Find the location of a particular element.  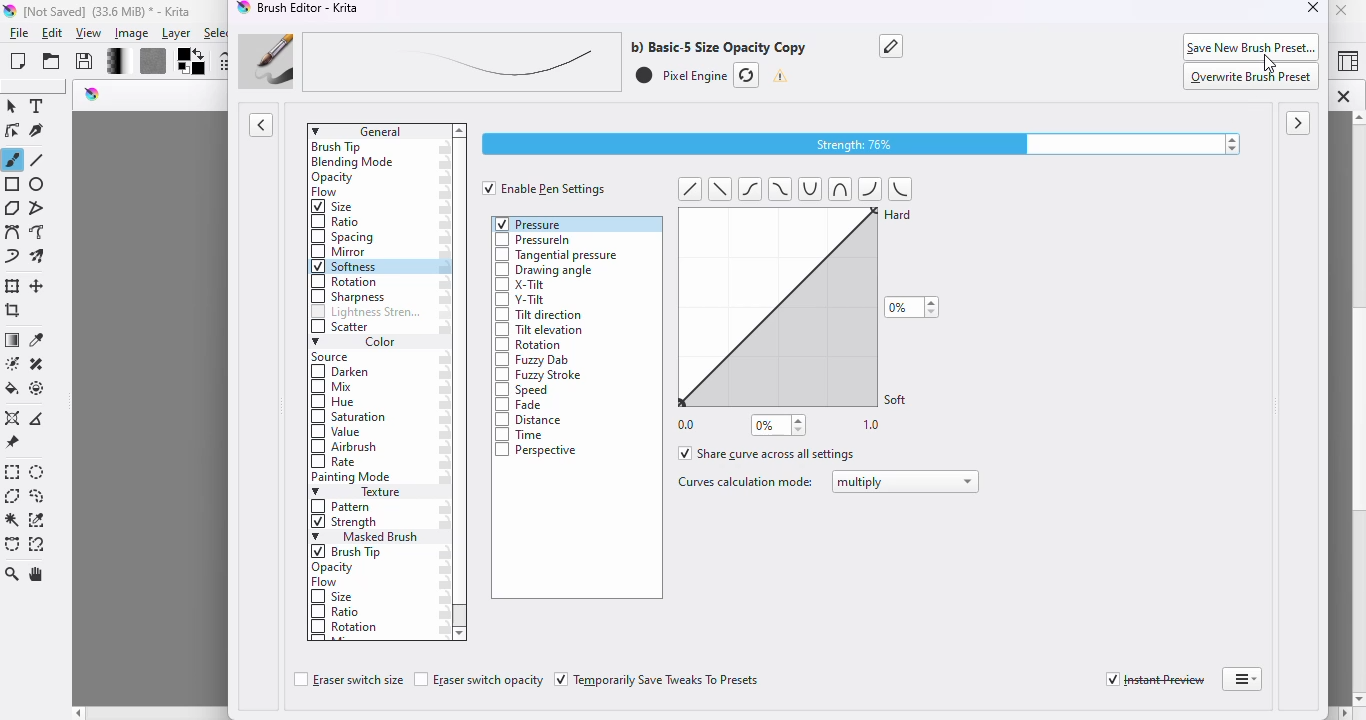

tilt direction is located at coordinates (539, 315).